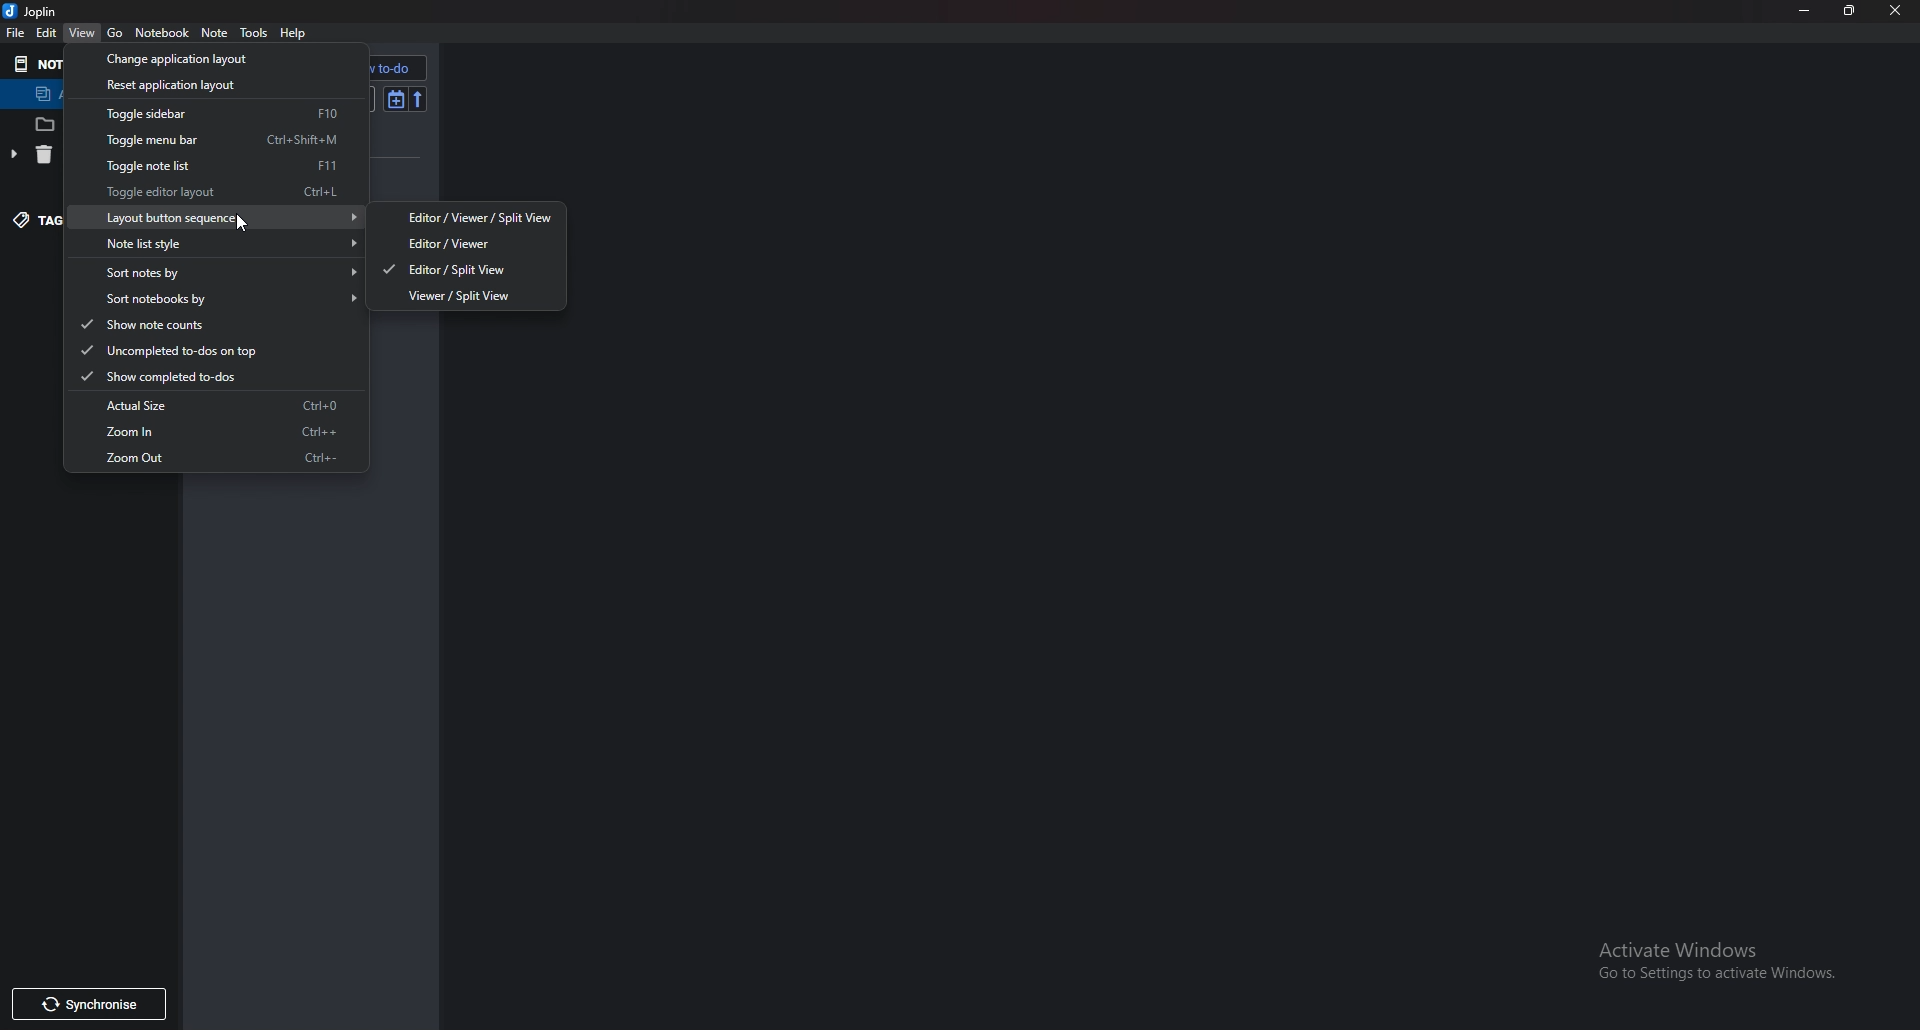 The height and width of the screenshot is (1030, 1920). What do you see at coordinates (221, 298) in the screenshot?
I see `Sort notebooks by` at bounding box center [221, 298].